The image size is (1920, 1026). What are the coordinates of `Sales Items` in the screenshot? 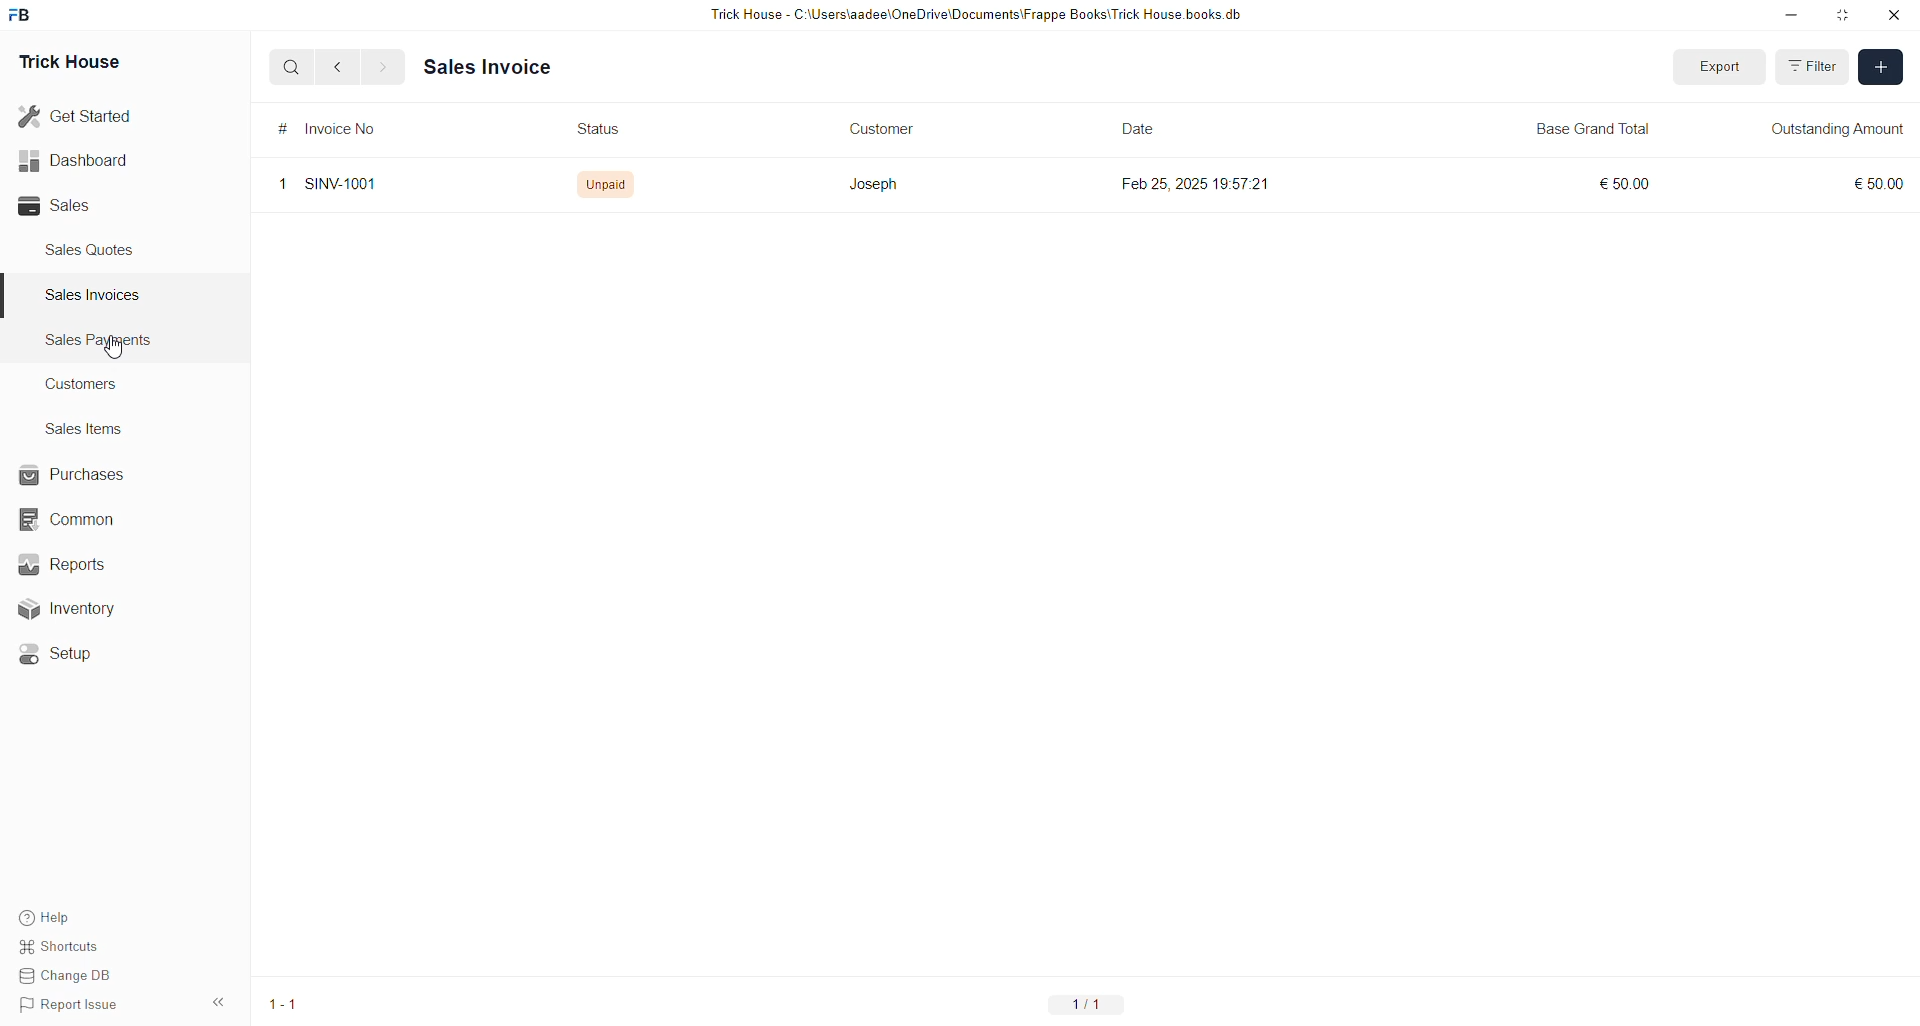 It's located at (85, 429).